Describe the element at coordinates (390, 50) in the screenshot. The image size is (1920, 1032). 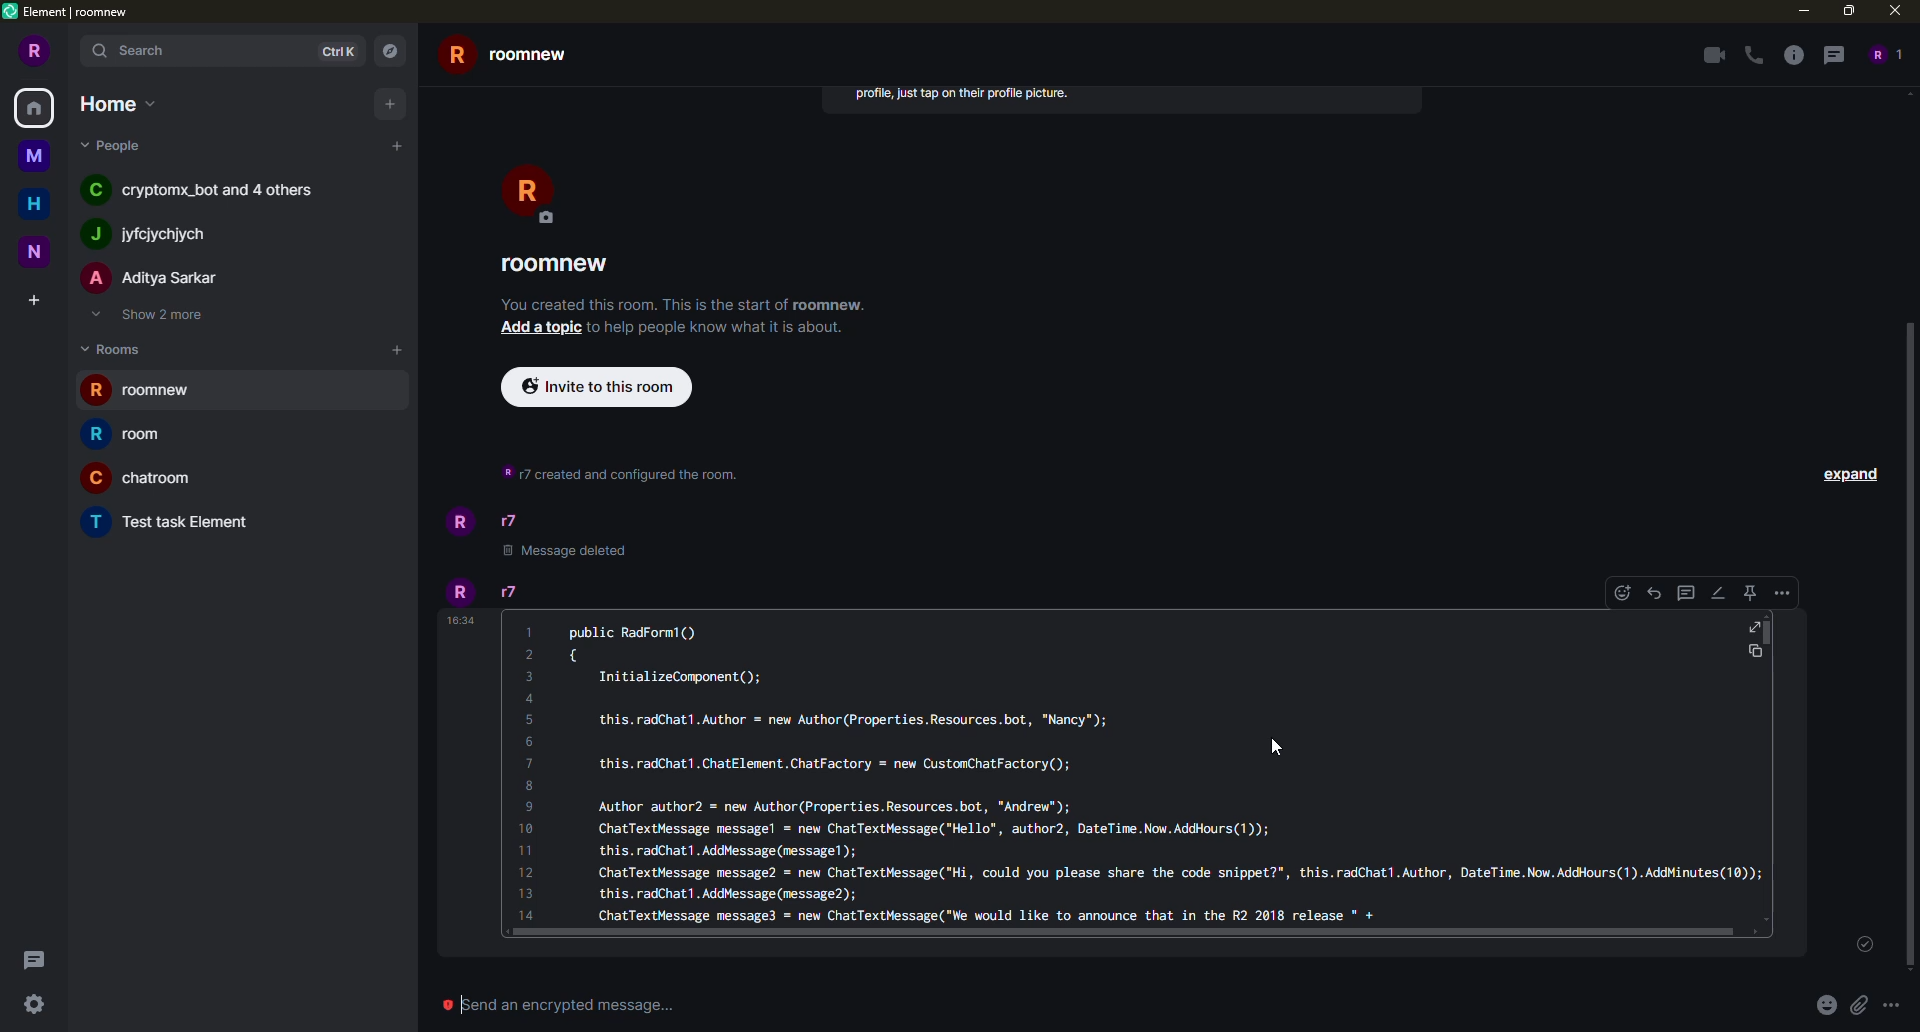
I see `navigator` at that location.